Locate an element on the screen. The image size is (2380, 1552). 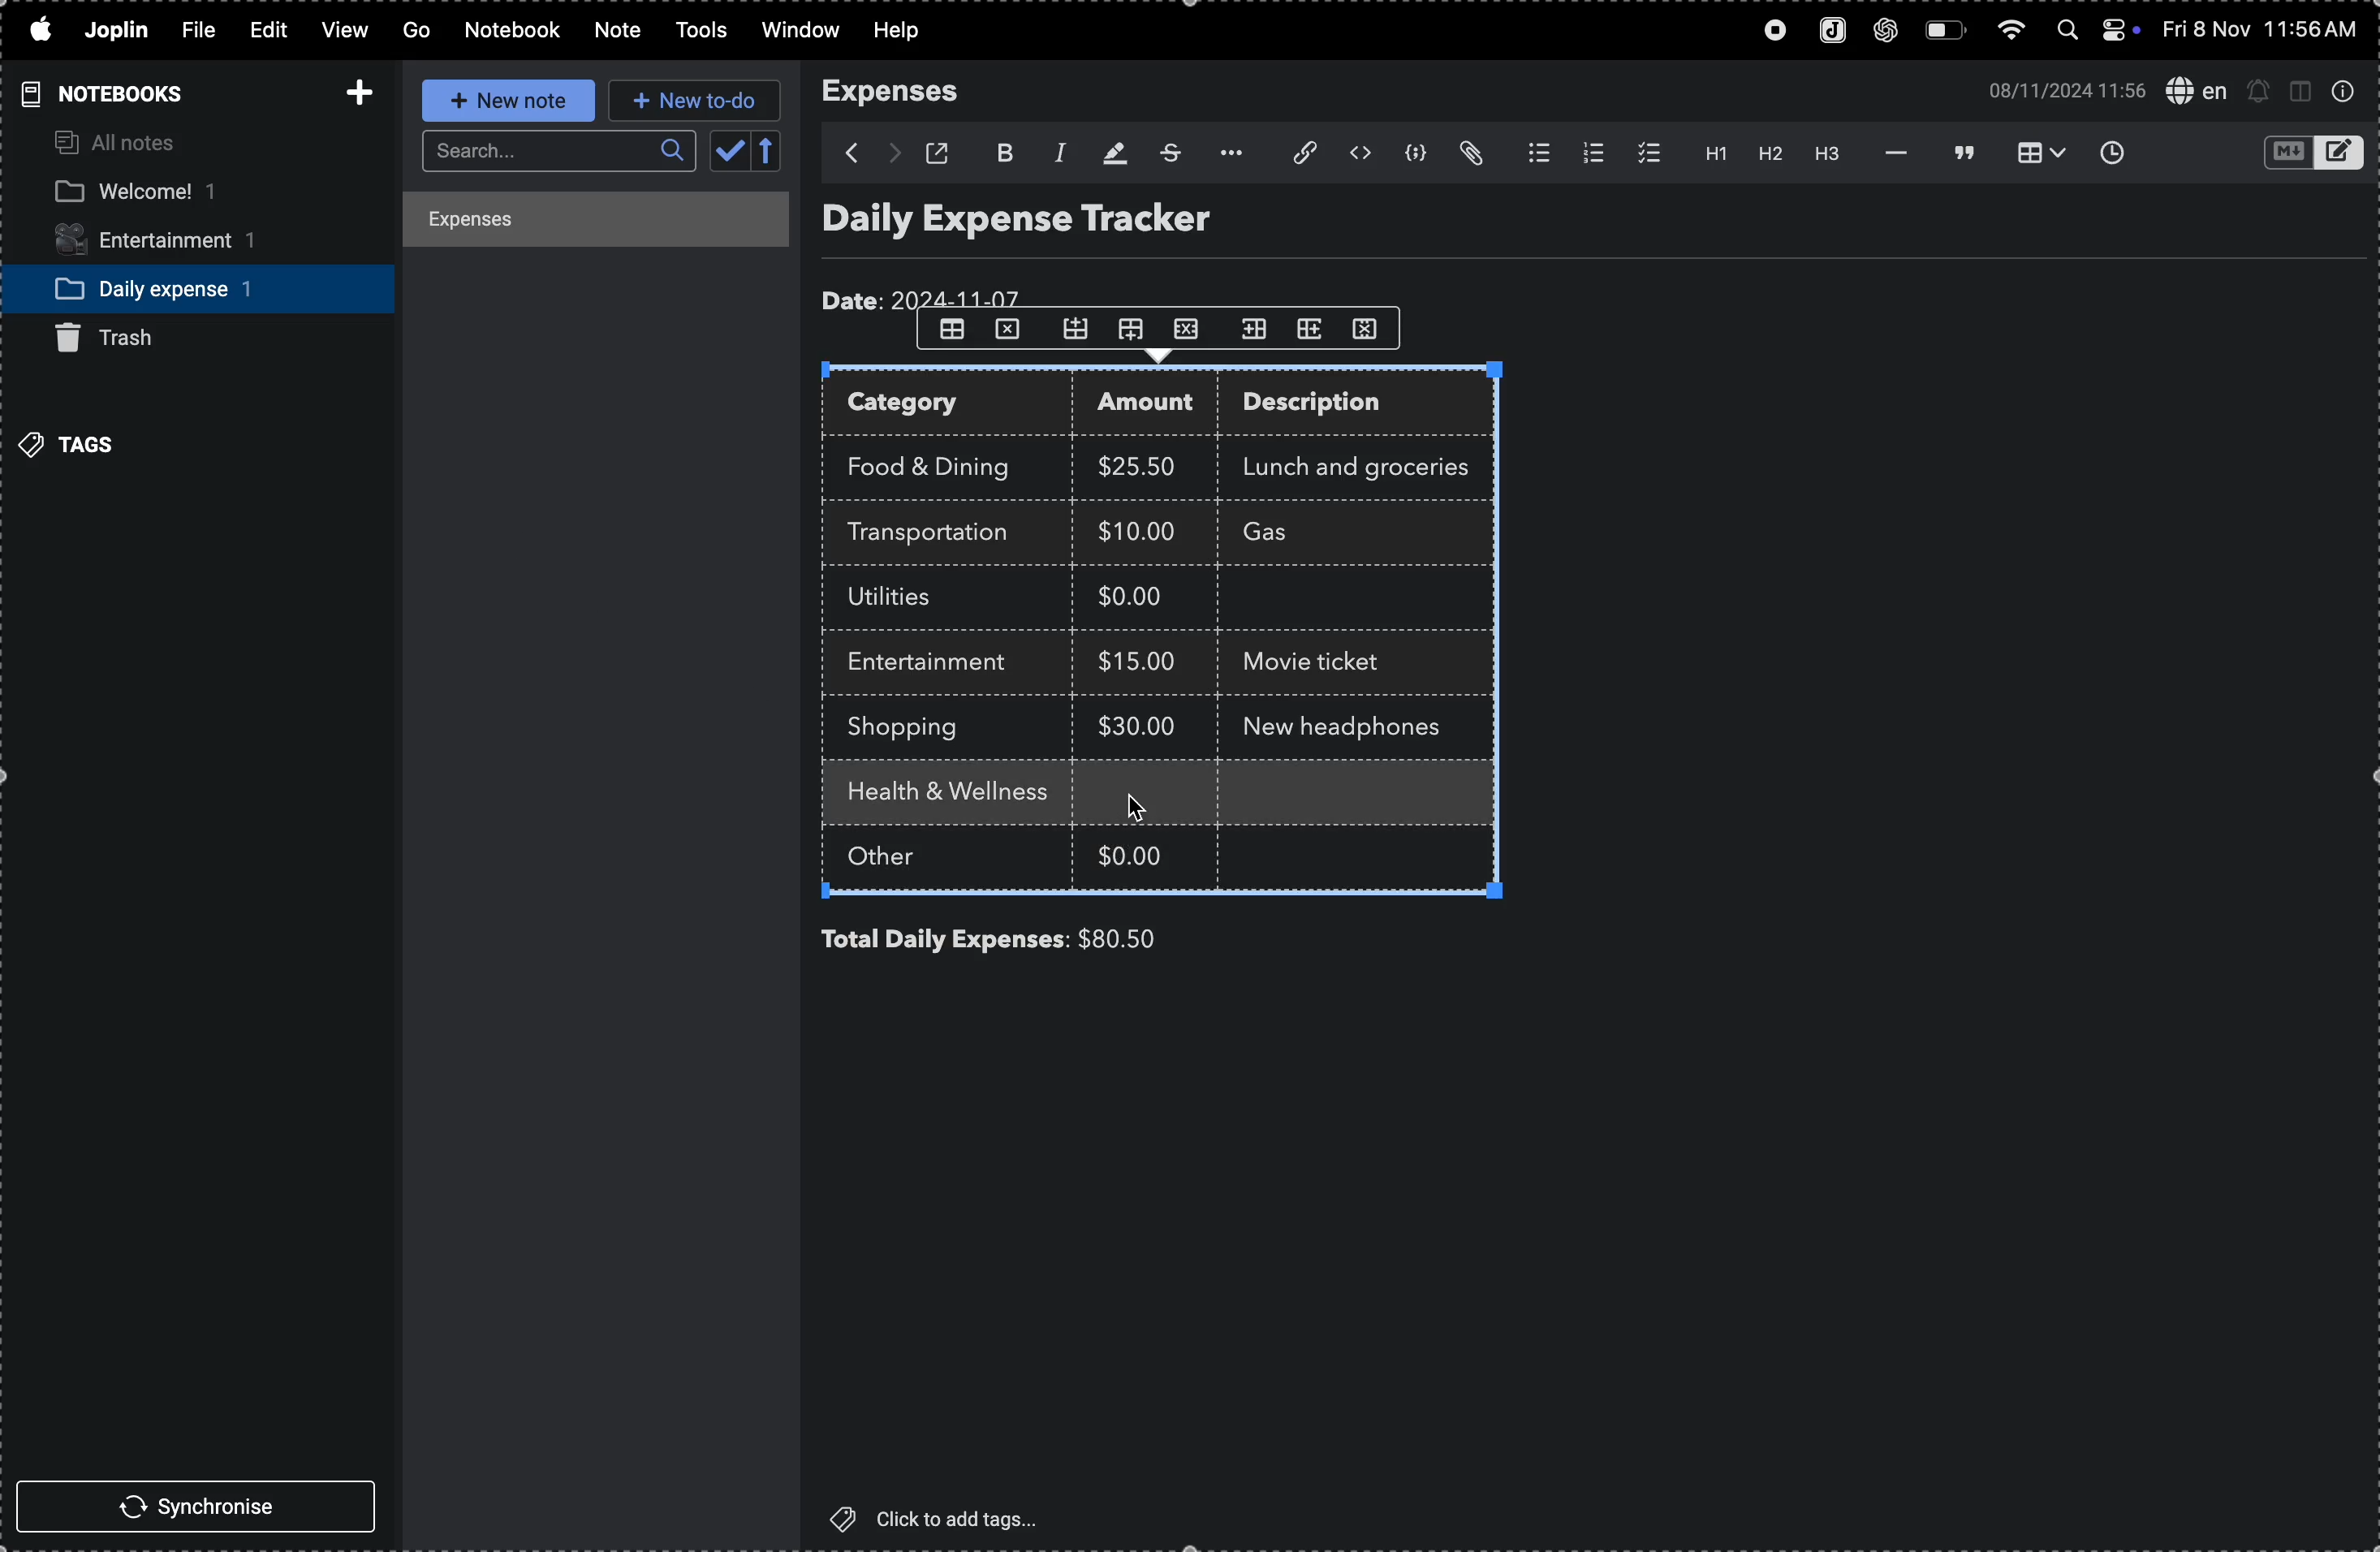
strike through is located at coordinates (1168, 153).